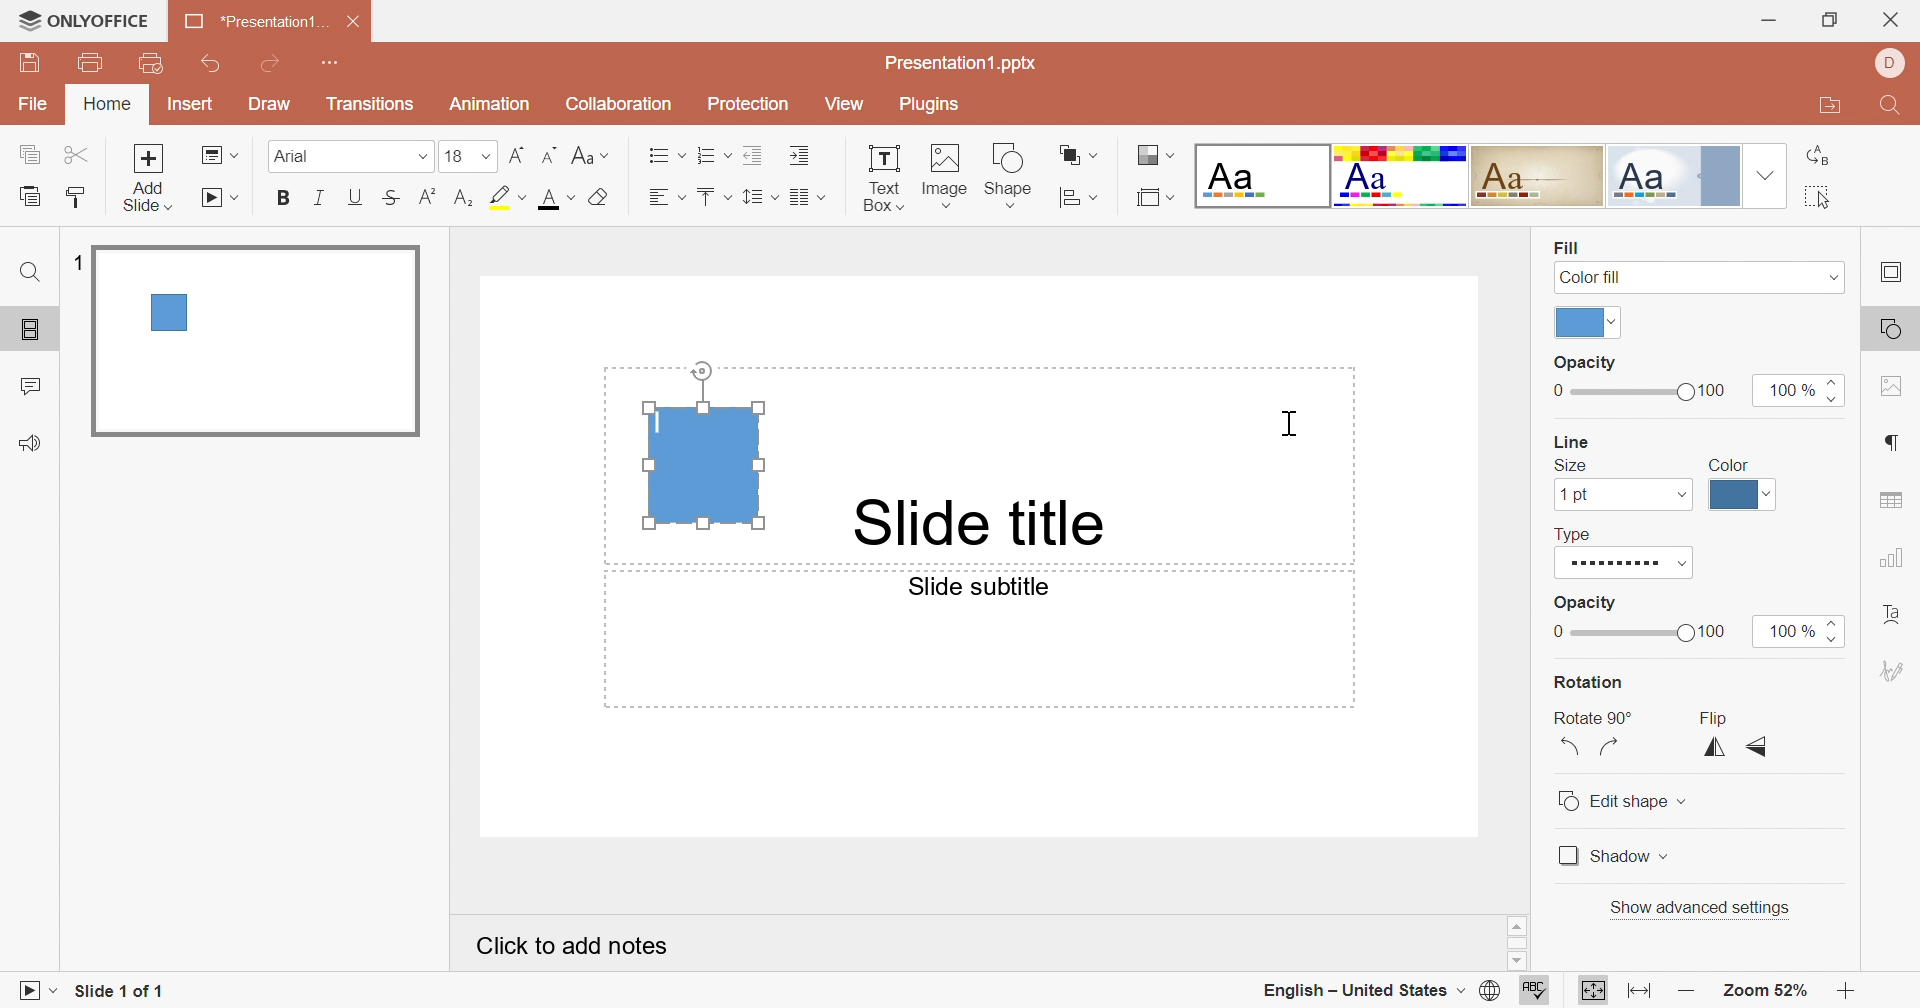  I want to click on Rotate 90° anticlockwise, so click(1570, 749).